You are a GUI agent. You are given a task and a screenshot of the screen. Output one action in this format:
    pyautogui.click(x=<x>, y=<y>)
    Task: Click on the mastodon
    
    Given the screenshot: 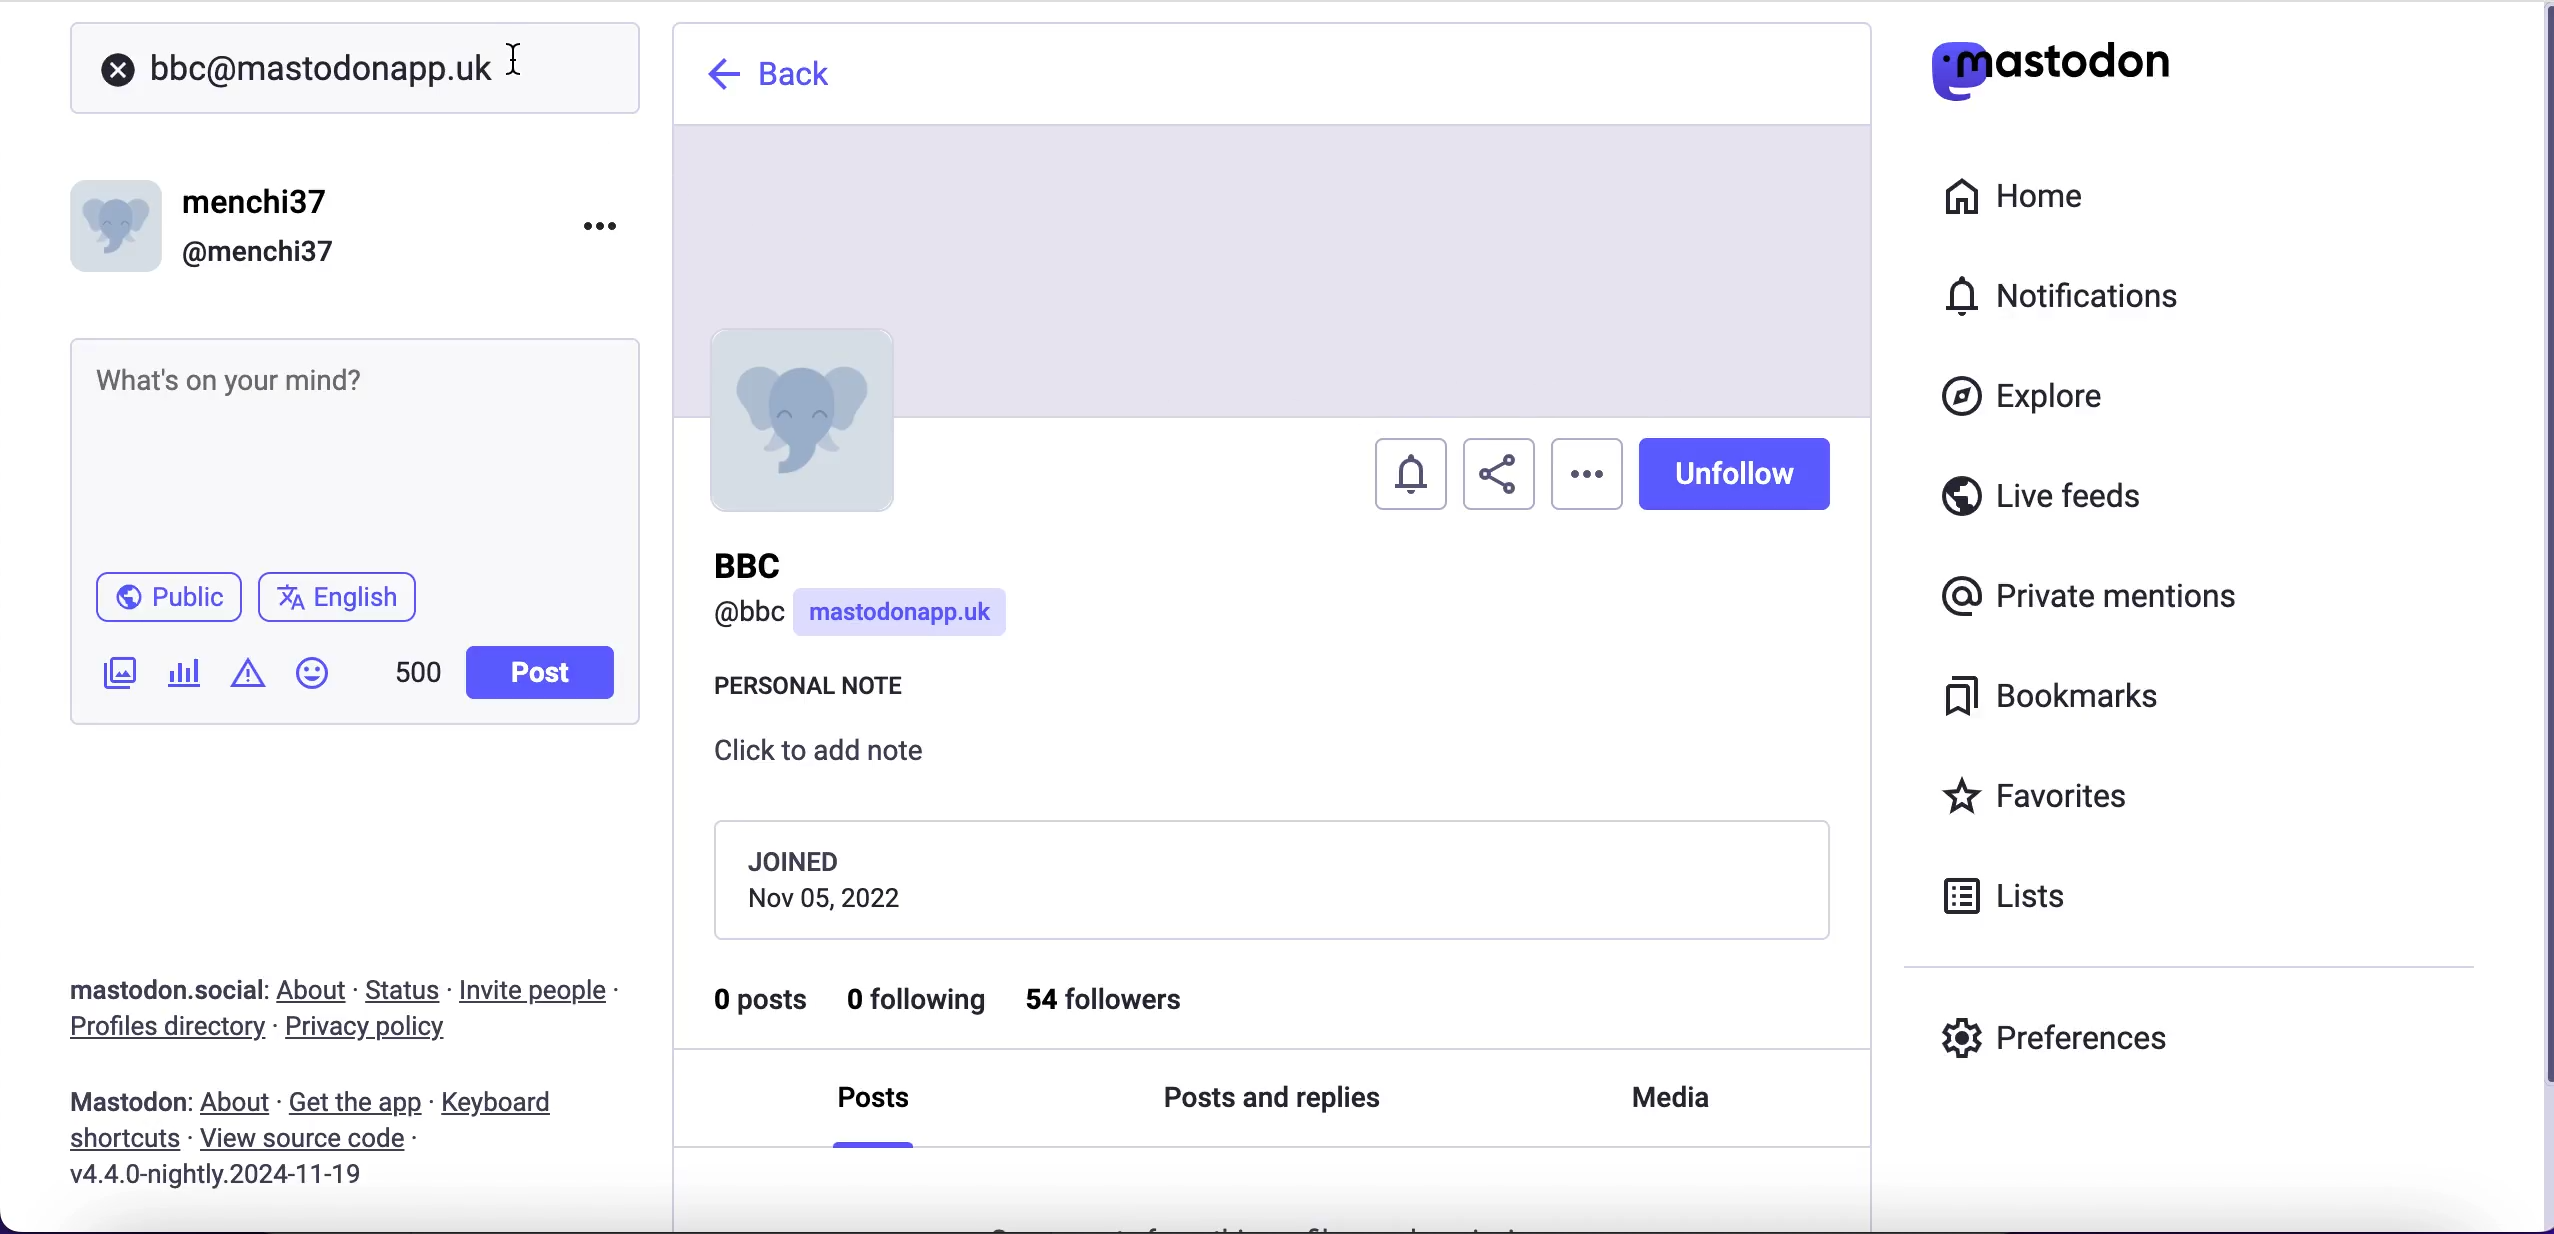 What is the action you would take?
    pyautogui.click(x=129, y=1102)
    